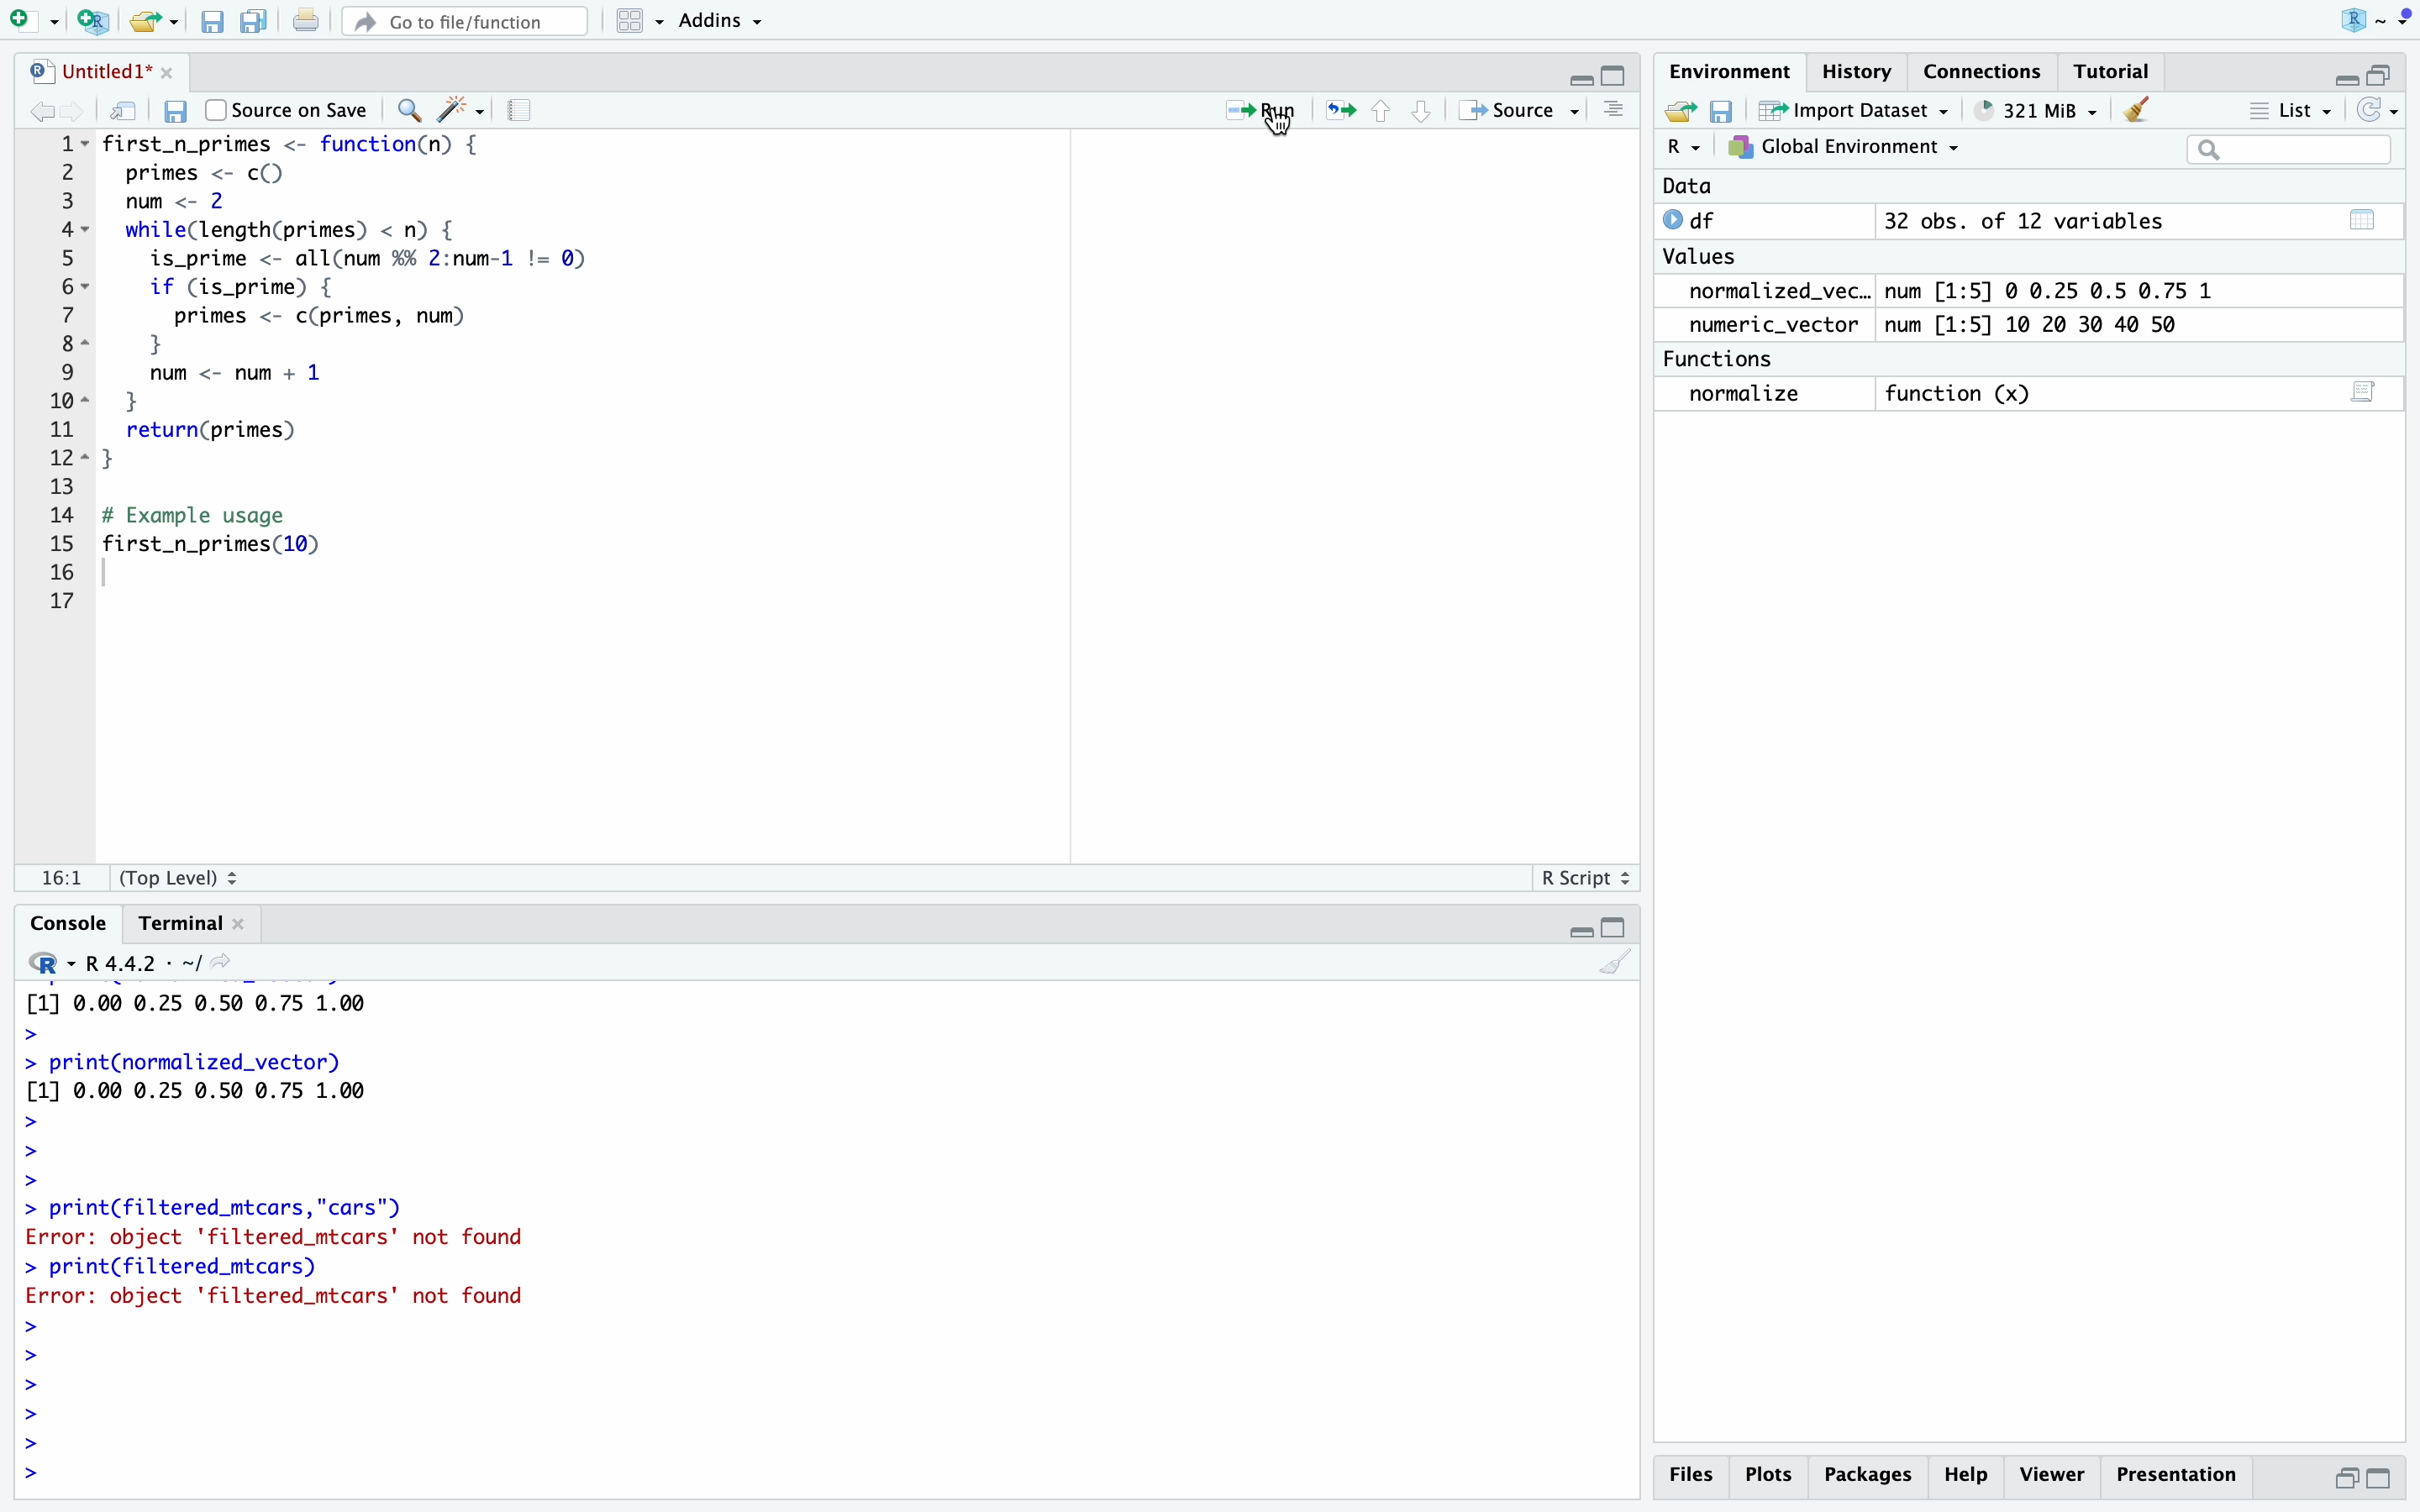 This screenshot has width=2420, height=1512. I want to click on > print(normalized_vector)

[1] 0.00 0.25 0.50 0.75 1.00

>

> print(normalized_vector)

[1] 0.00 0.25 0.50 0.75 1.00

>

>

>

> print(filtered_mtcars,"cars")

Error: object 'filtered_mtcars' not found
> print(filtered_mtcars)

Error: object 'filtered_mtcars' not found
>

>

>

>

>, so click(429, 1228).